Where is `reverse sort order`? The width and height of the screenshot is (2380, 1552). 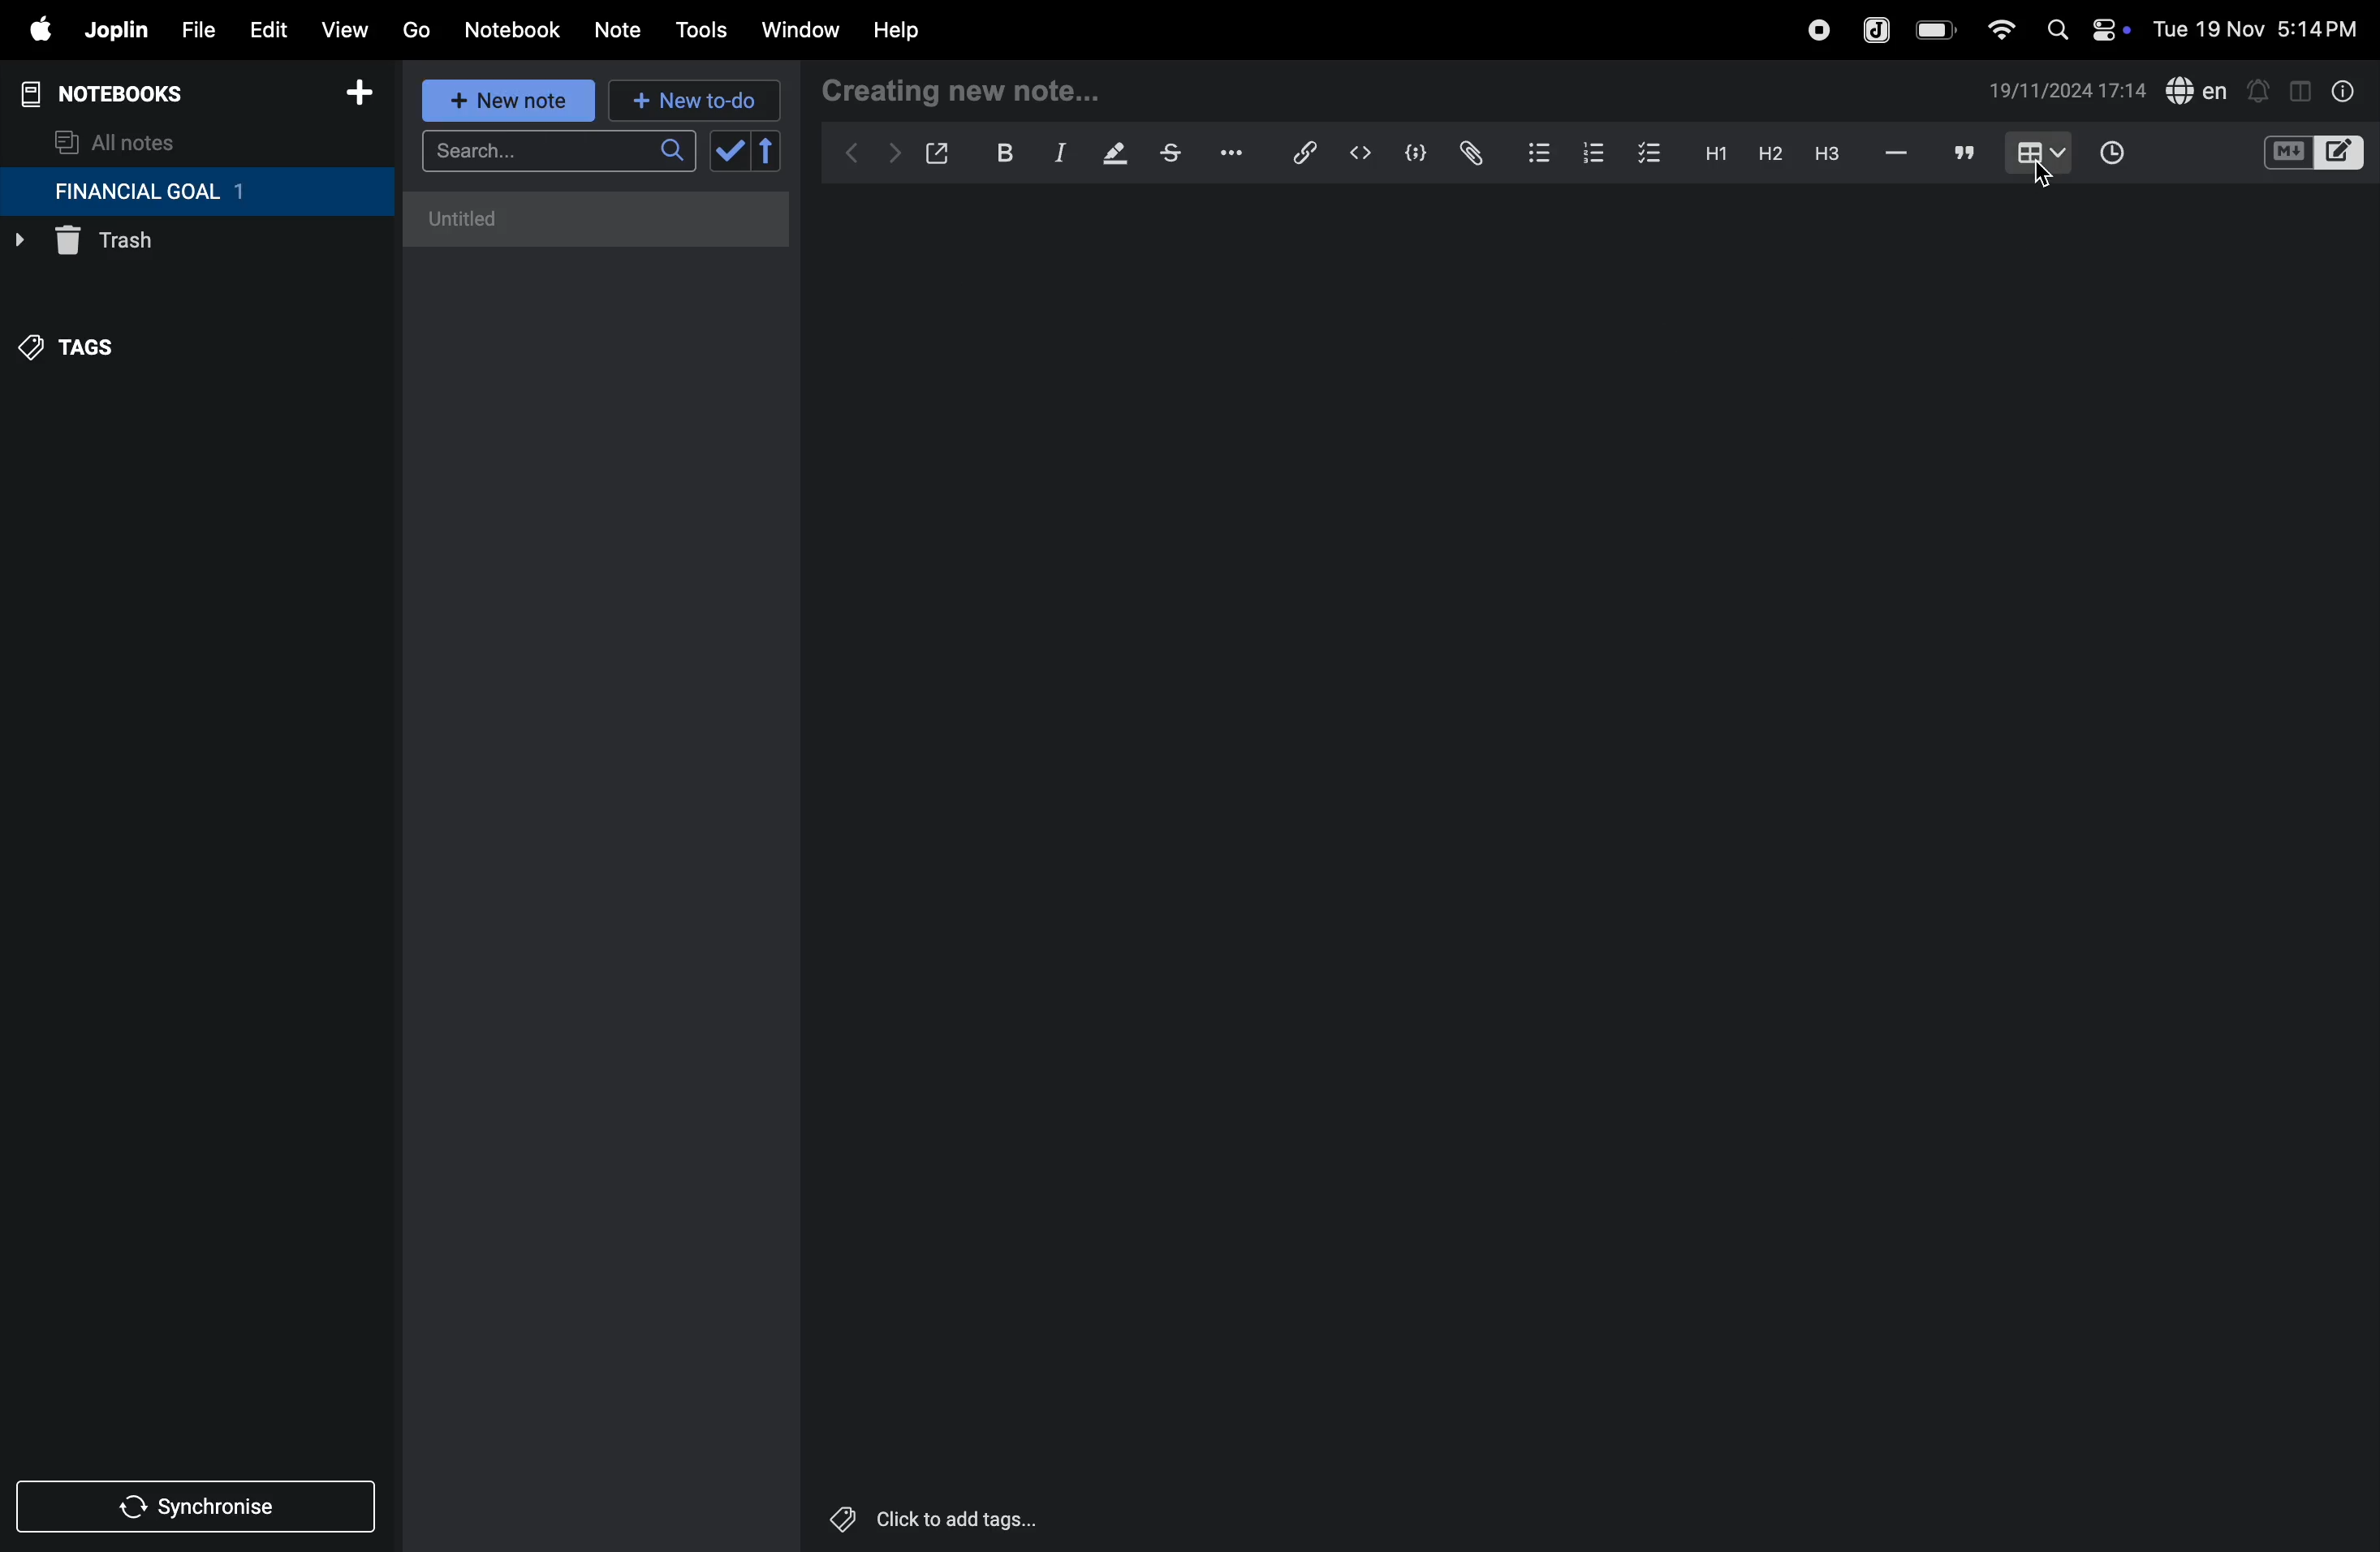
reverse sort order is located at coordinates (768, 151).